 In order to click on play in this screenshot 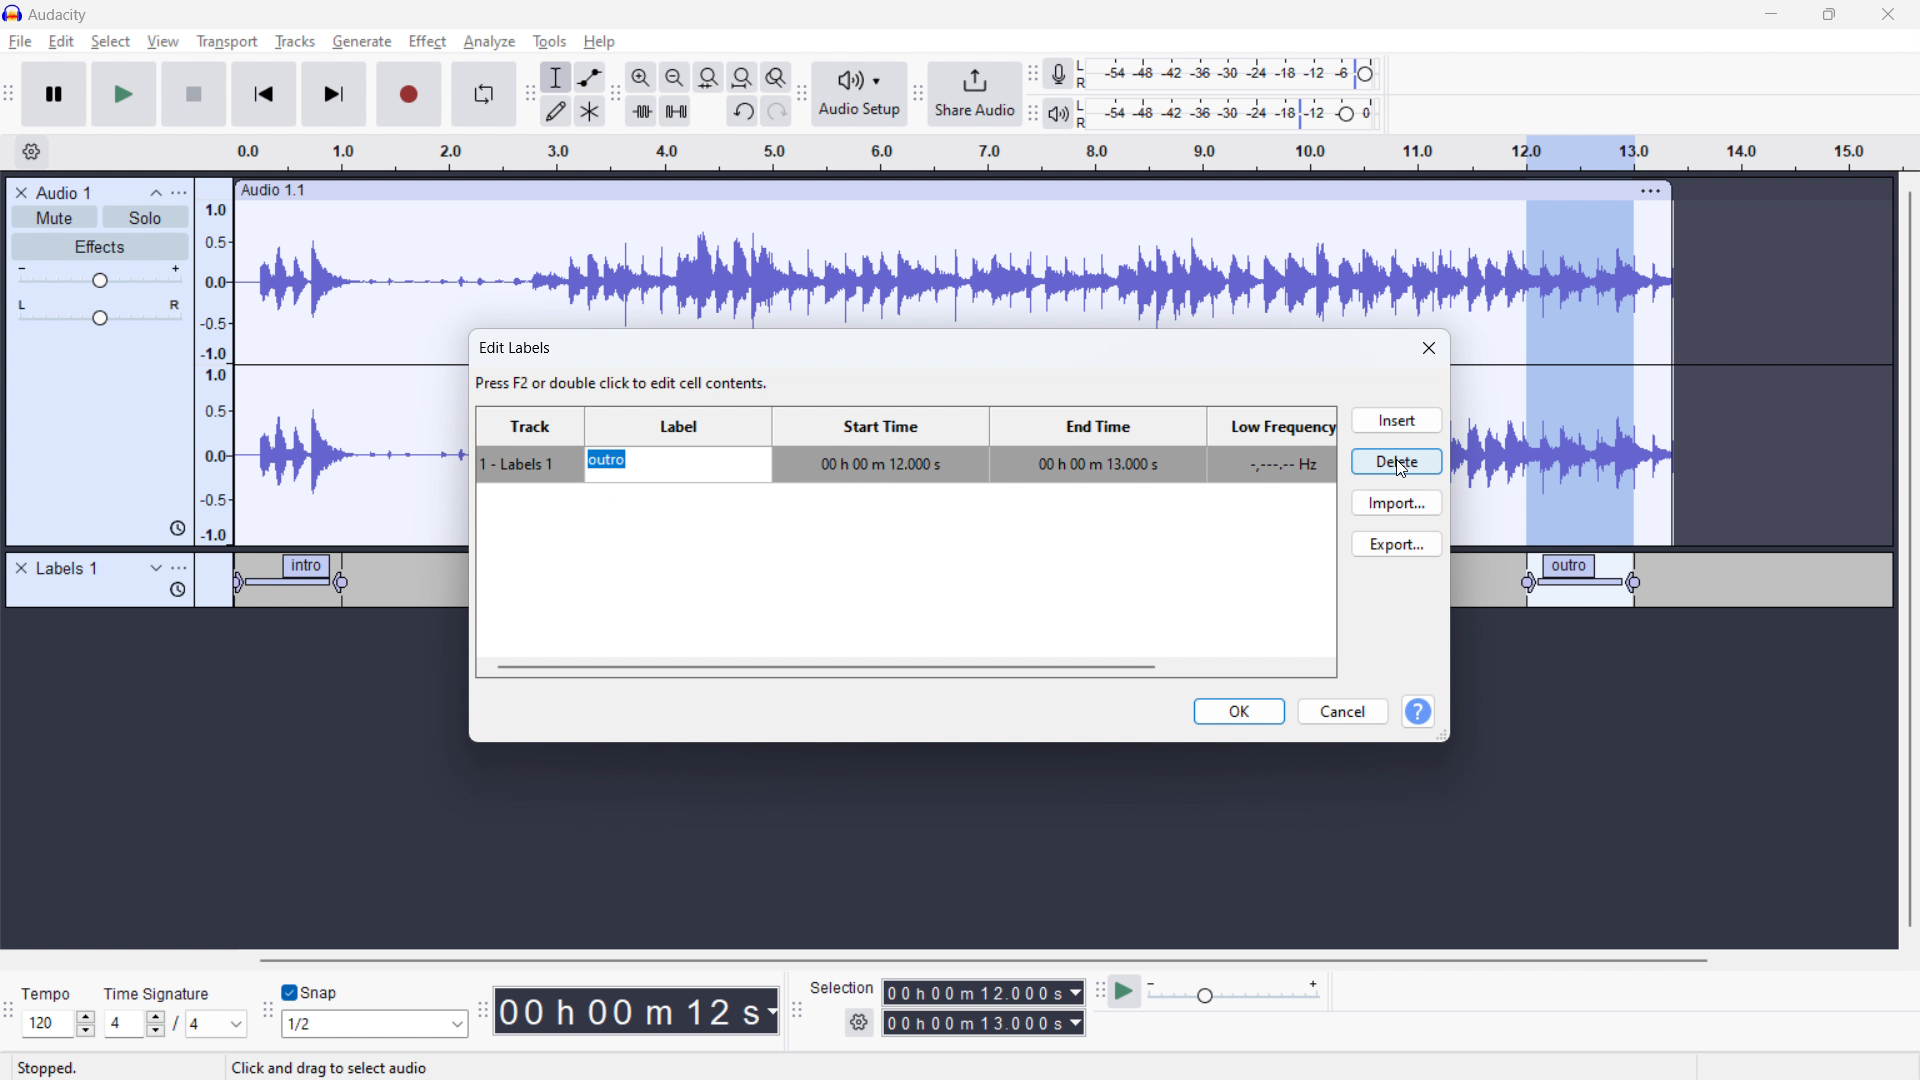, I will do `click(123, 93)`.